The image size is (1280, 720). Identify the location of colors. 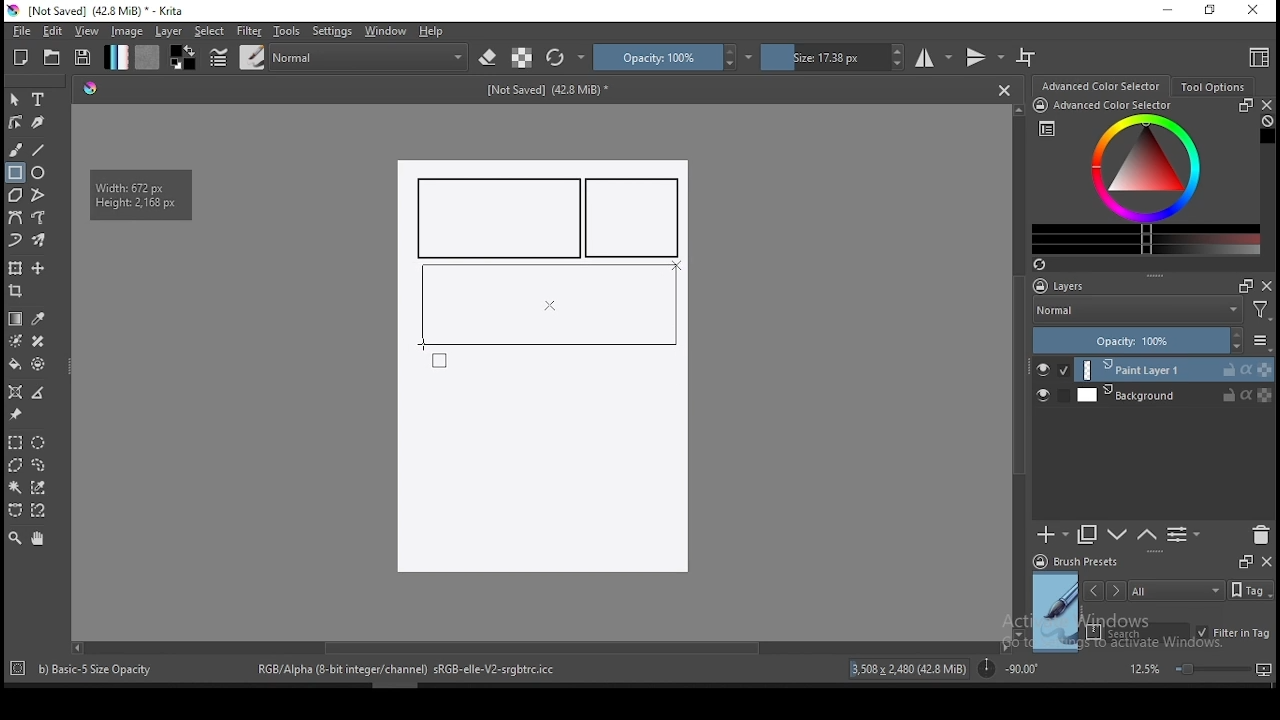
(183, 57).